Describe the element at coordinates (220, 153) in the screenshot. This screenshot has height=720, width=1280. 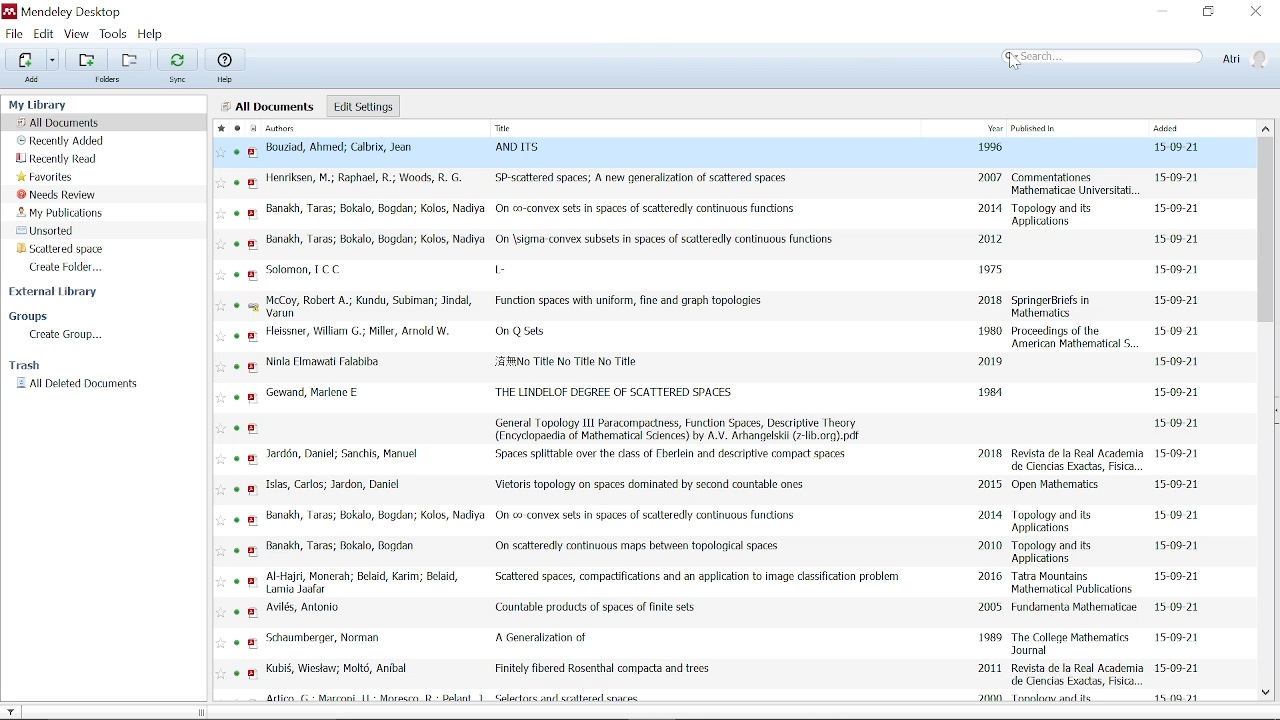
I see `Add to favorite` at that location.